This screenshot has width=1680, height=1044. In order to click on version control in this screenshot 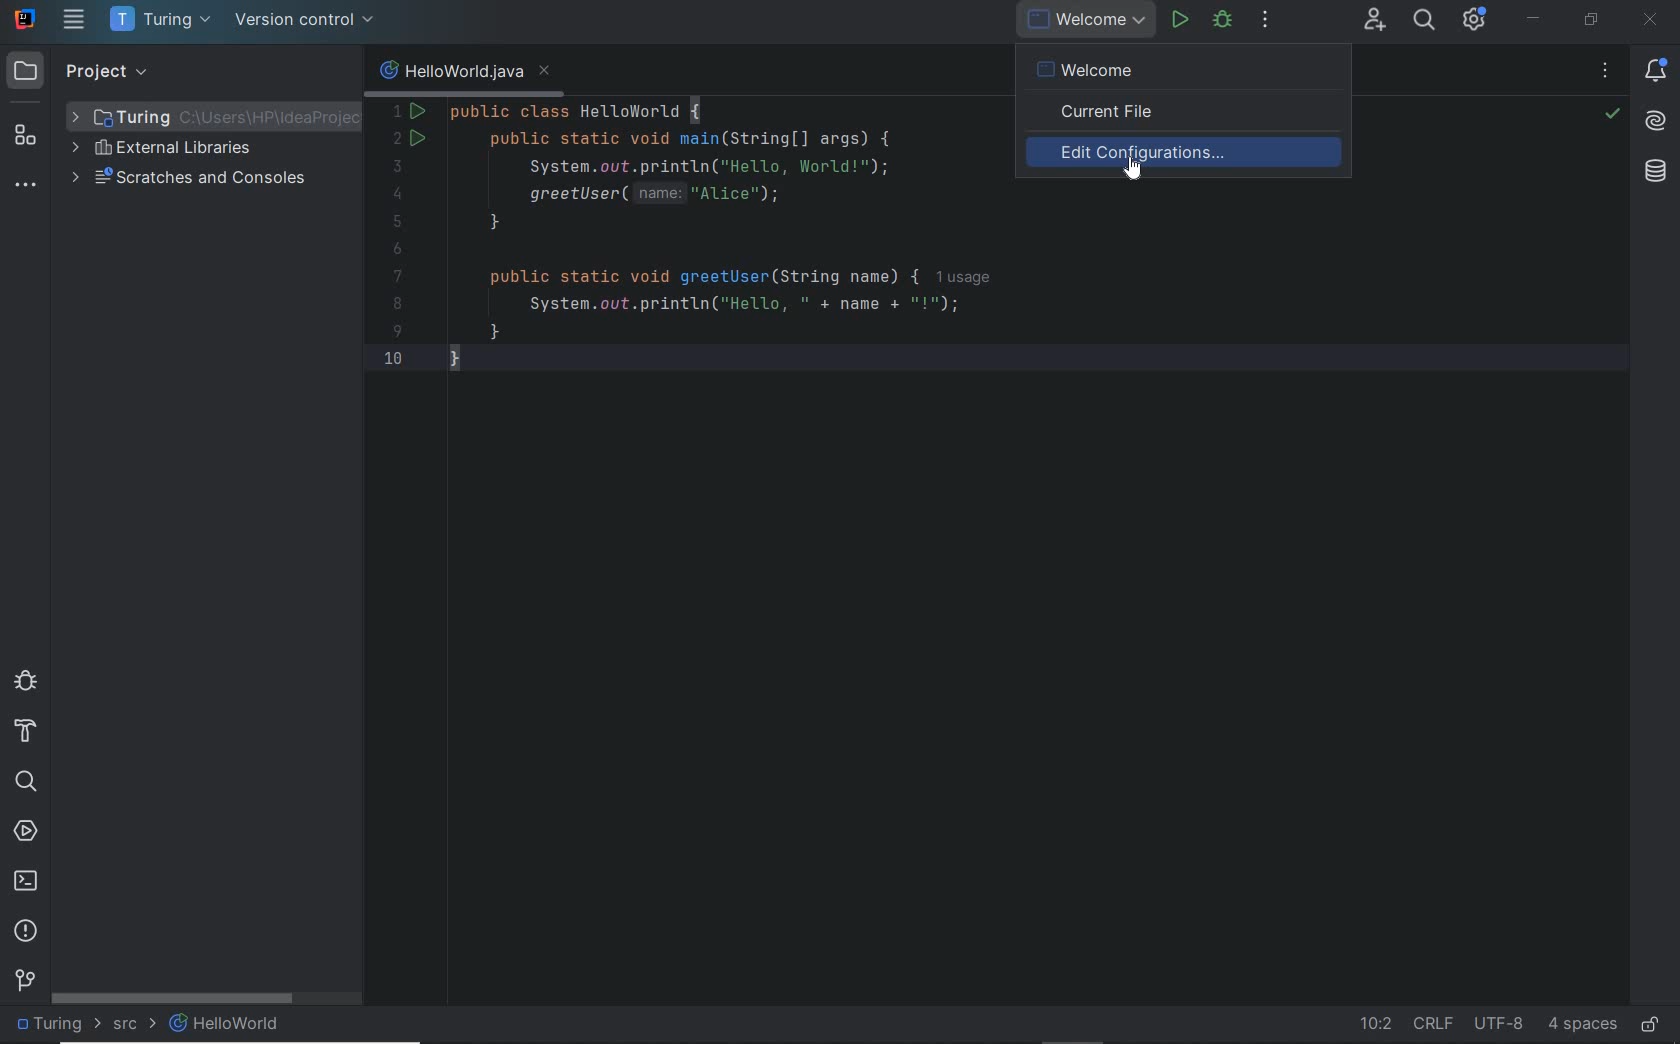, I will do `click(305, 20)`.